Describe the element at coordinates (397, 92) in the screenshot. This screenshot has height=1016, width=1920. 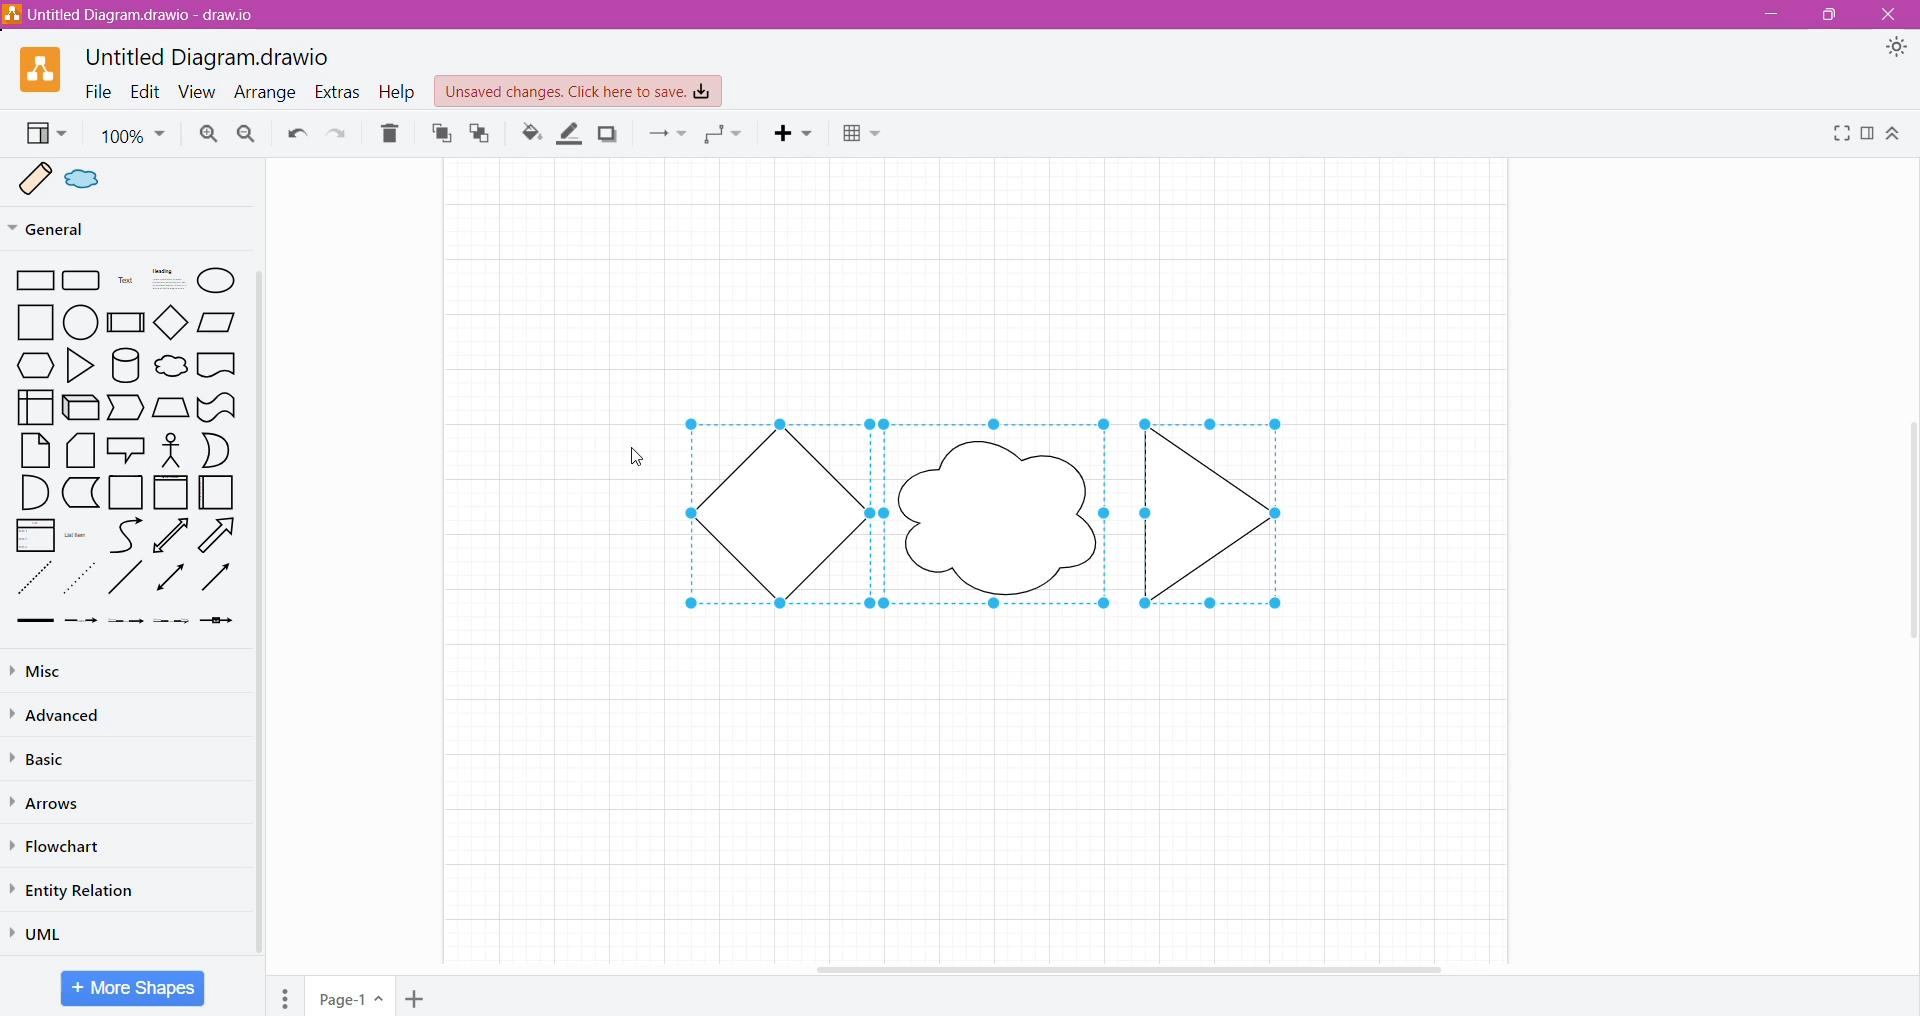
I see `Help` at that location.